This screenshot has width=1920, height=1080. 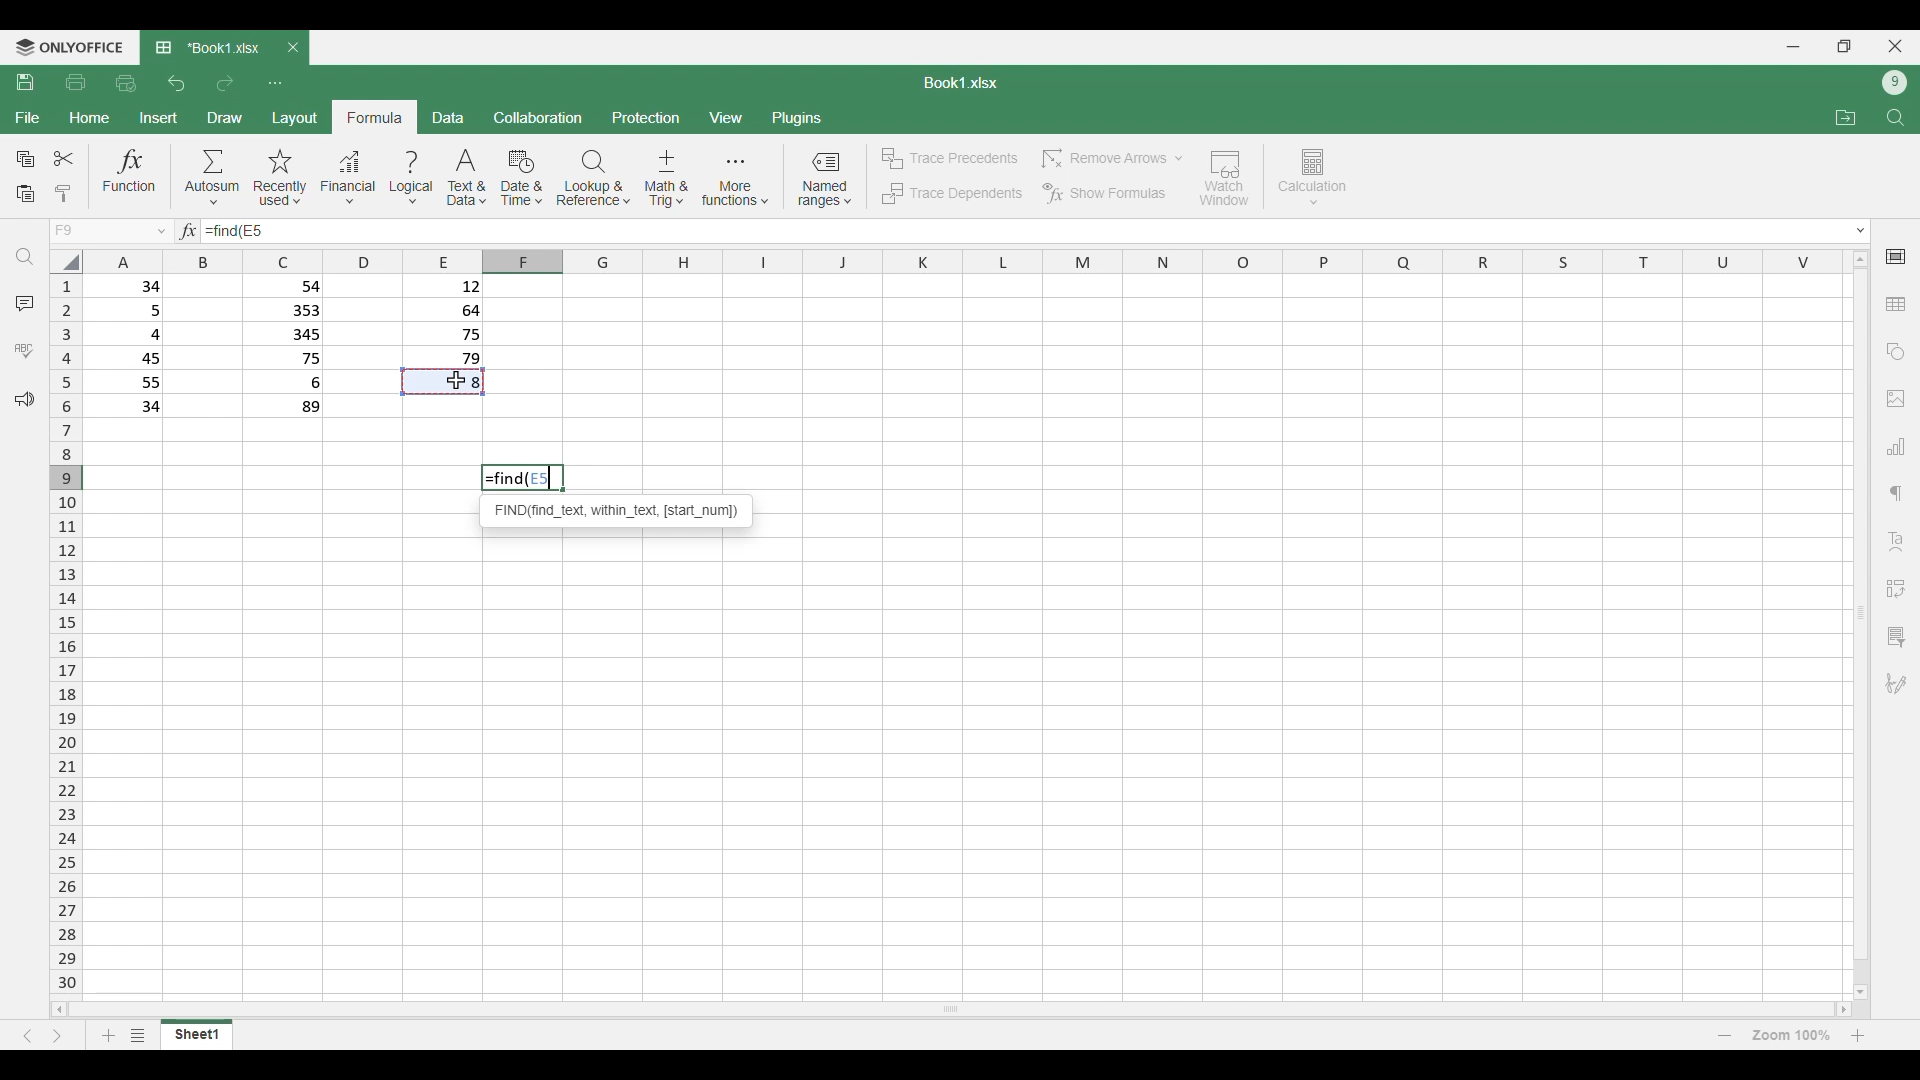 I want to click on Copy, so click(x=24, y=159).